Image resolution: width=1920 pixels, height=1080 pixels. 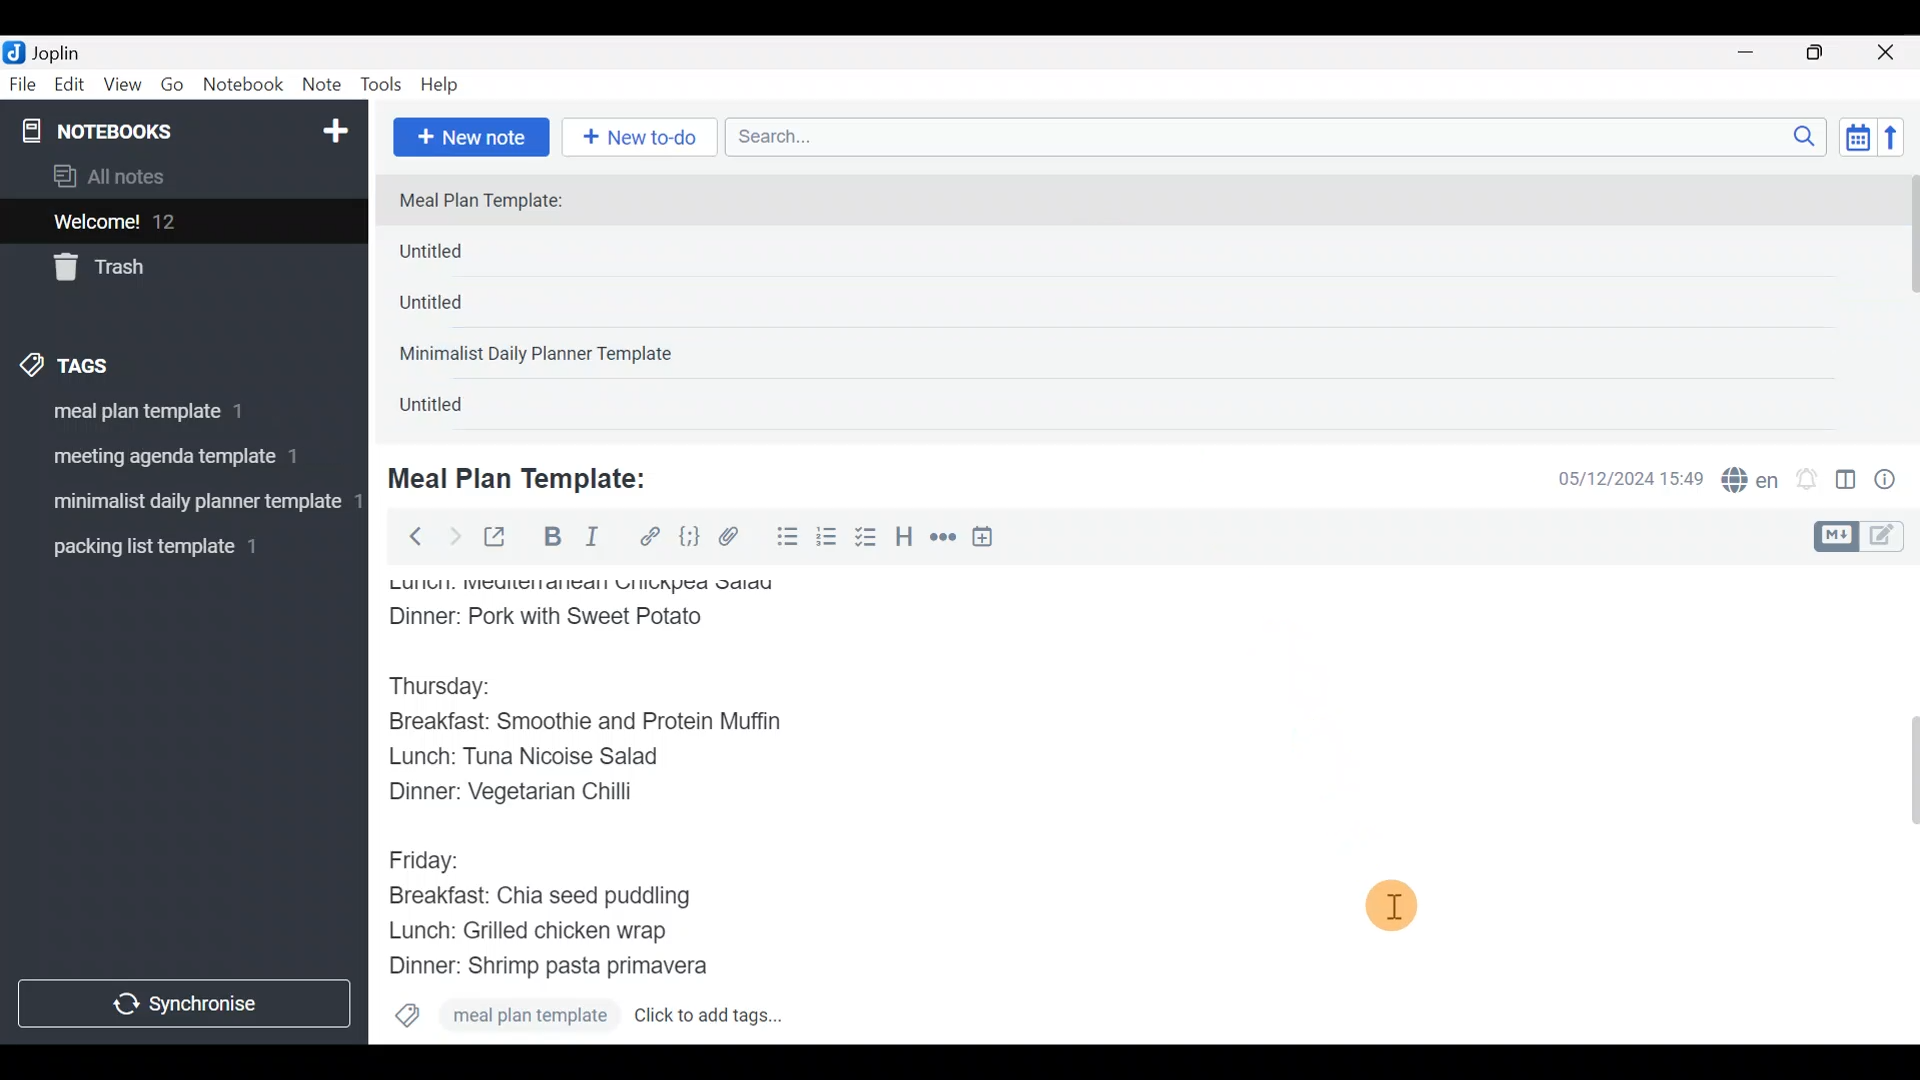 I want to click on Attach file, so click(x=735, y=539).